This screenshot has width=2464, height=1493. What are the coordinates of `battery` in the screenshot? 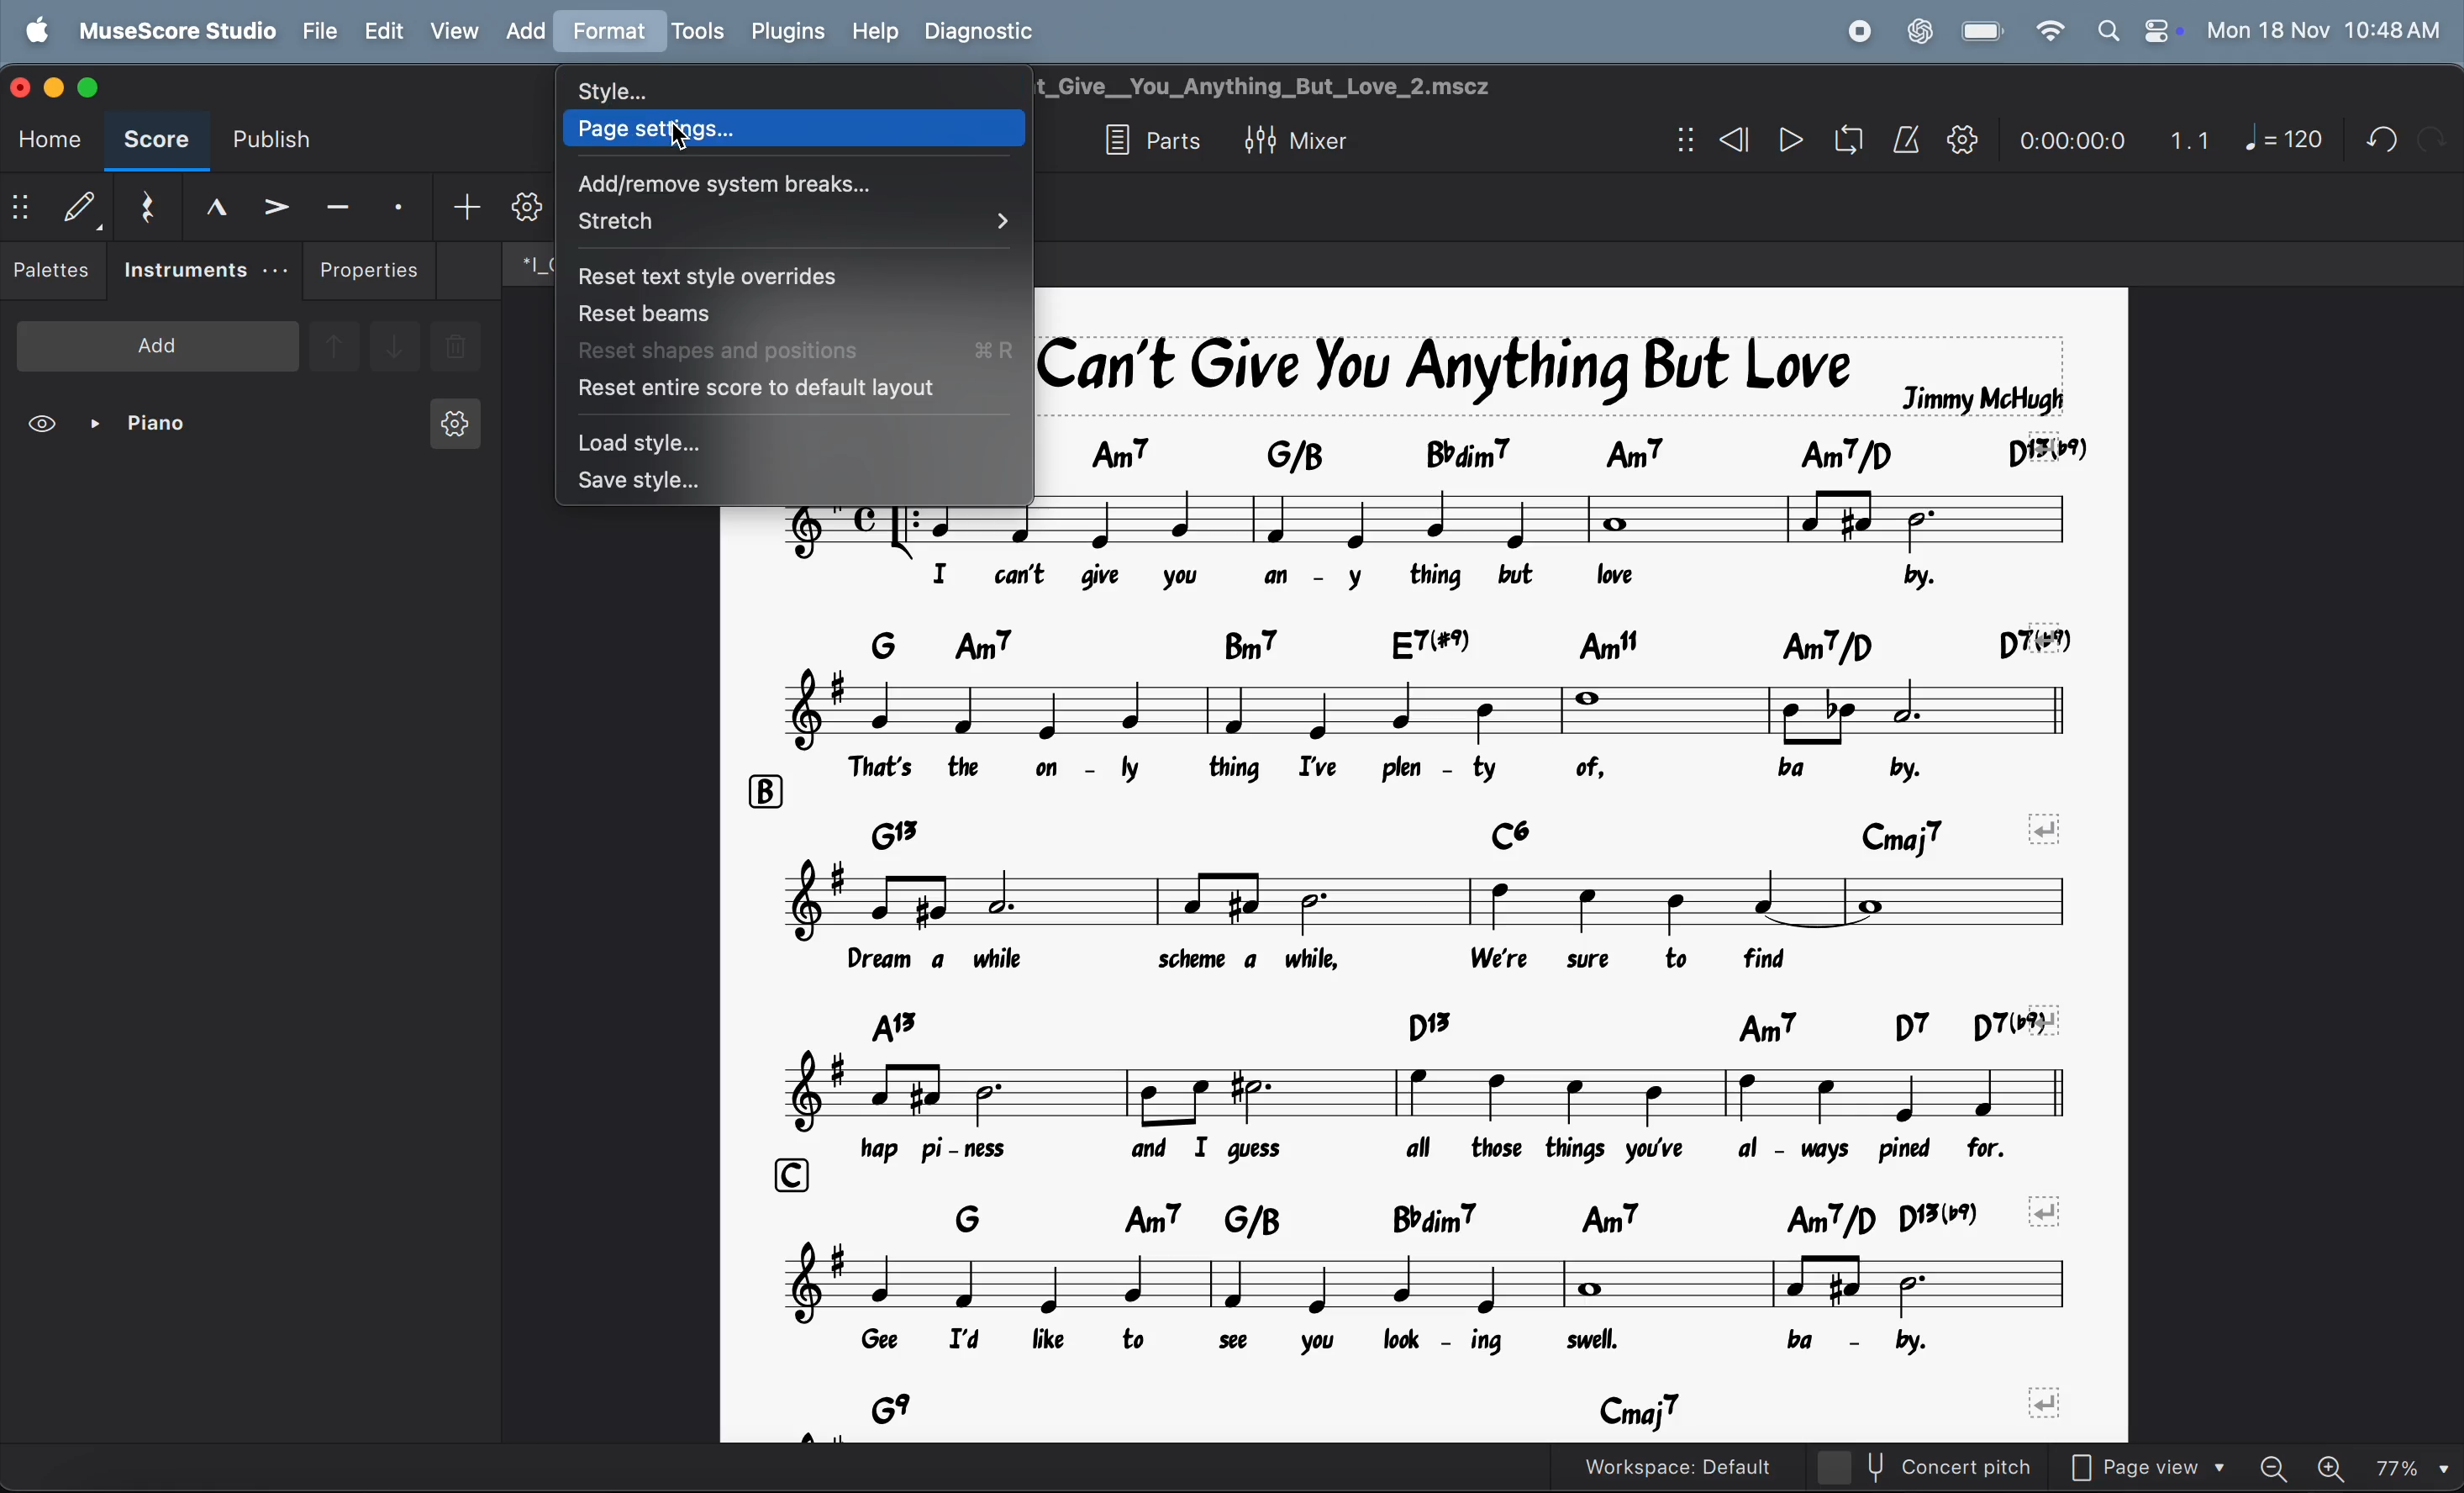 It's located at (1984, 32).